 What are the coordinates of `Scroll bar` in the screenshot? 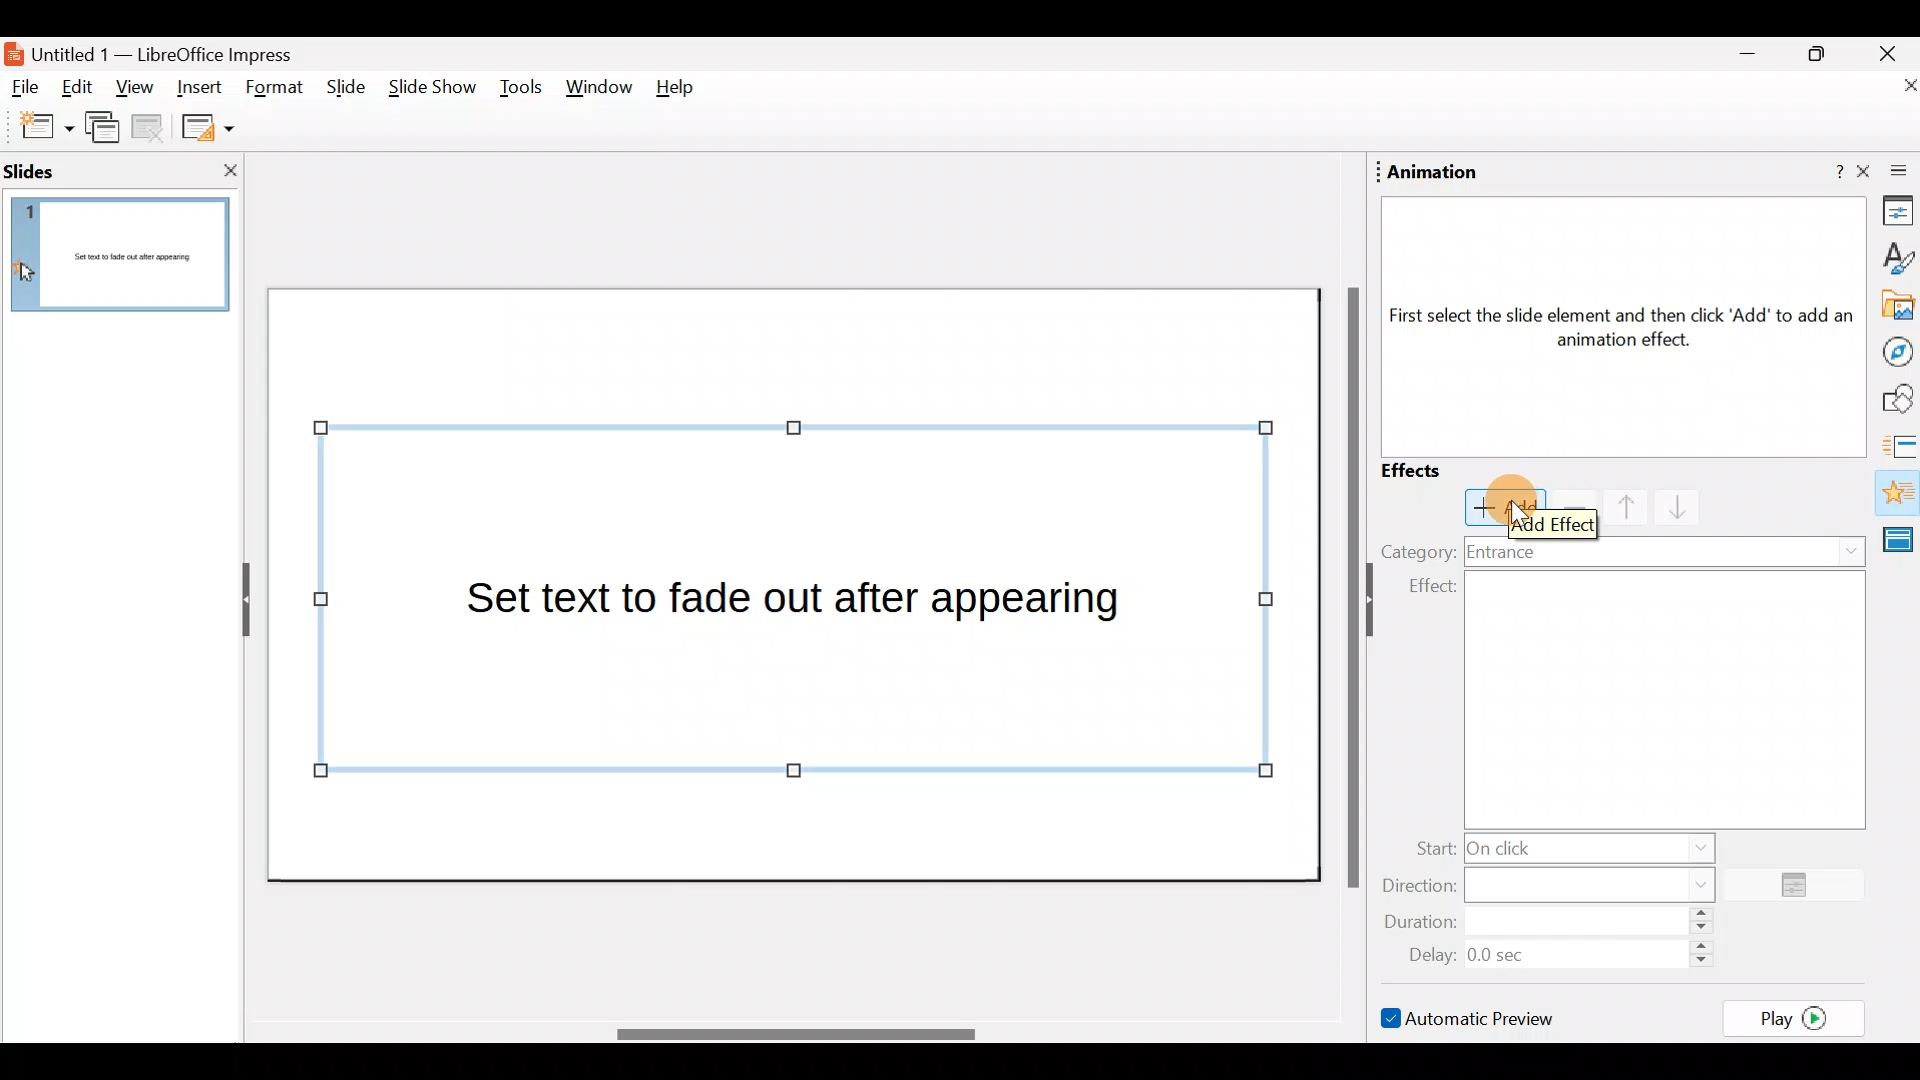 It's located at (793, 1034).